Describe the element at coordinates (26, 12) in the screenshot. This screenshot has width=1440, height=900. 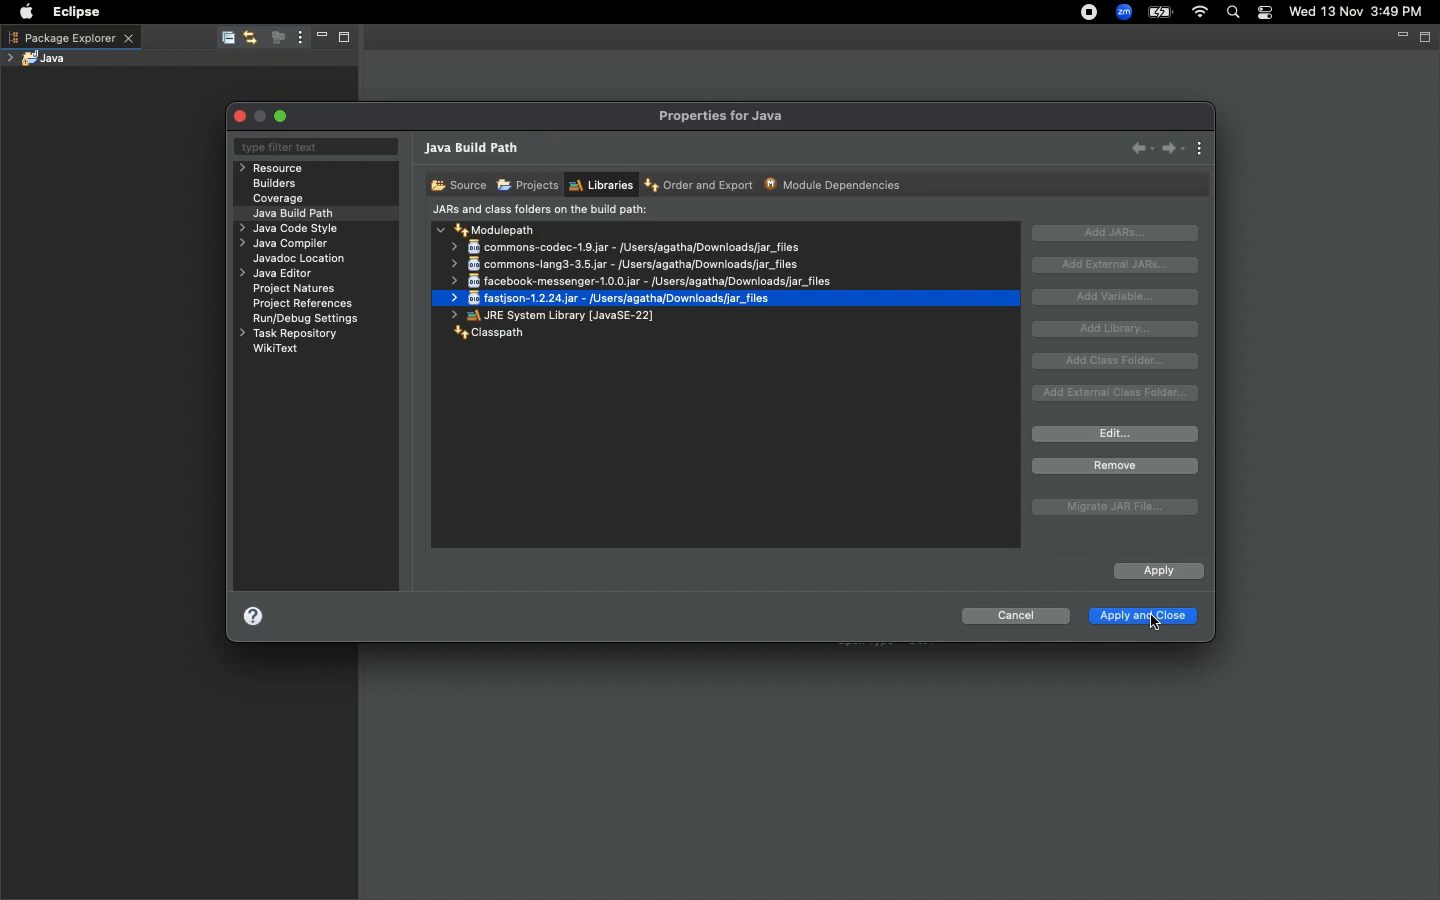
I see `Apple logo` at that location.